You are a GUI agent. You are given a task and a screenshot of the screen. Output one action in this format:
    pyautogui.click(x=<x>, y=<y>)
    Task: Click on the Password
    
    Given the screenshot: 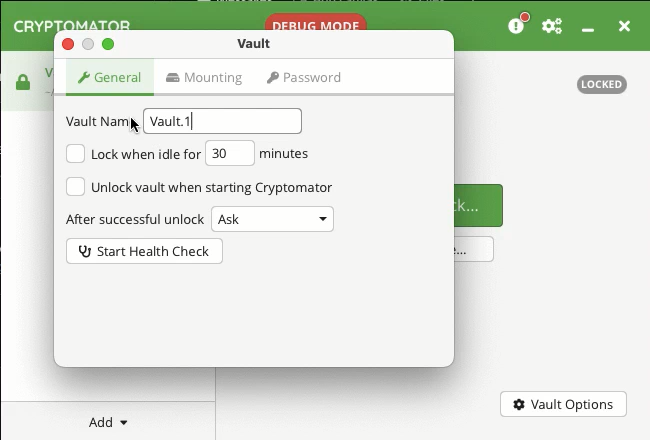 What is the action you would take?
    pyautogui.click(x=306, y=76)
    